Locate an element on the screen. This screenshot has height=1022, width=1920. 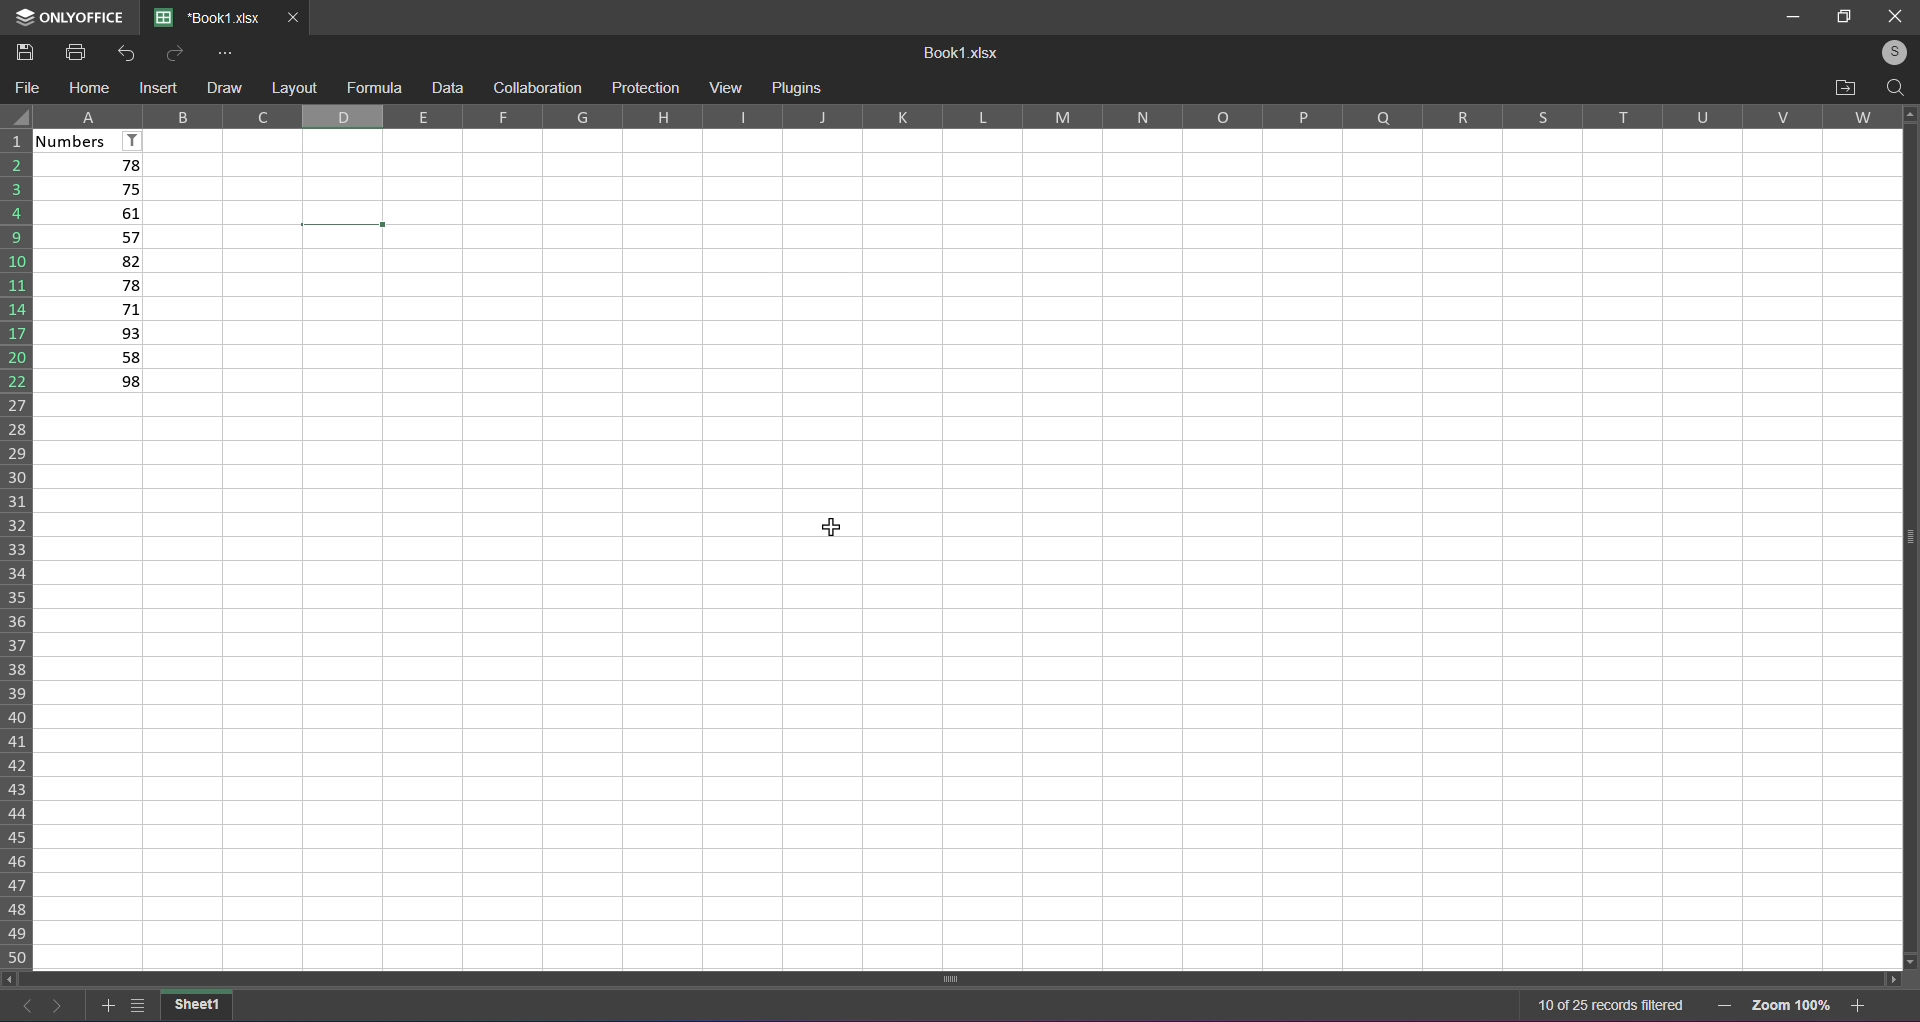
next is located at coordinates (58, 1004).